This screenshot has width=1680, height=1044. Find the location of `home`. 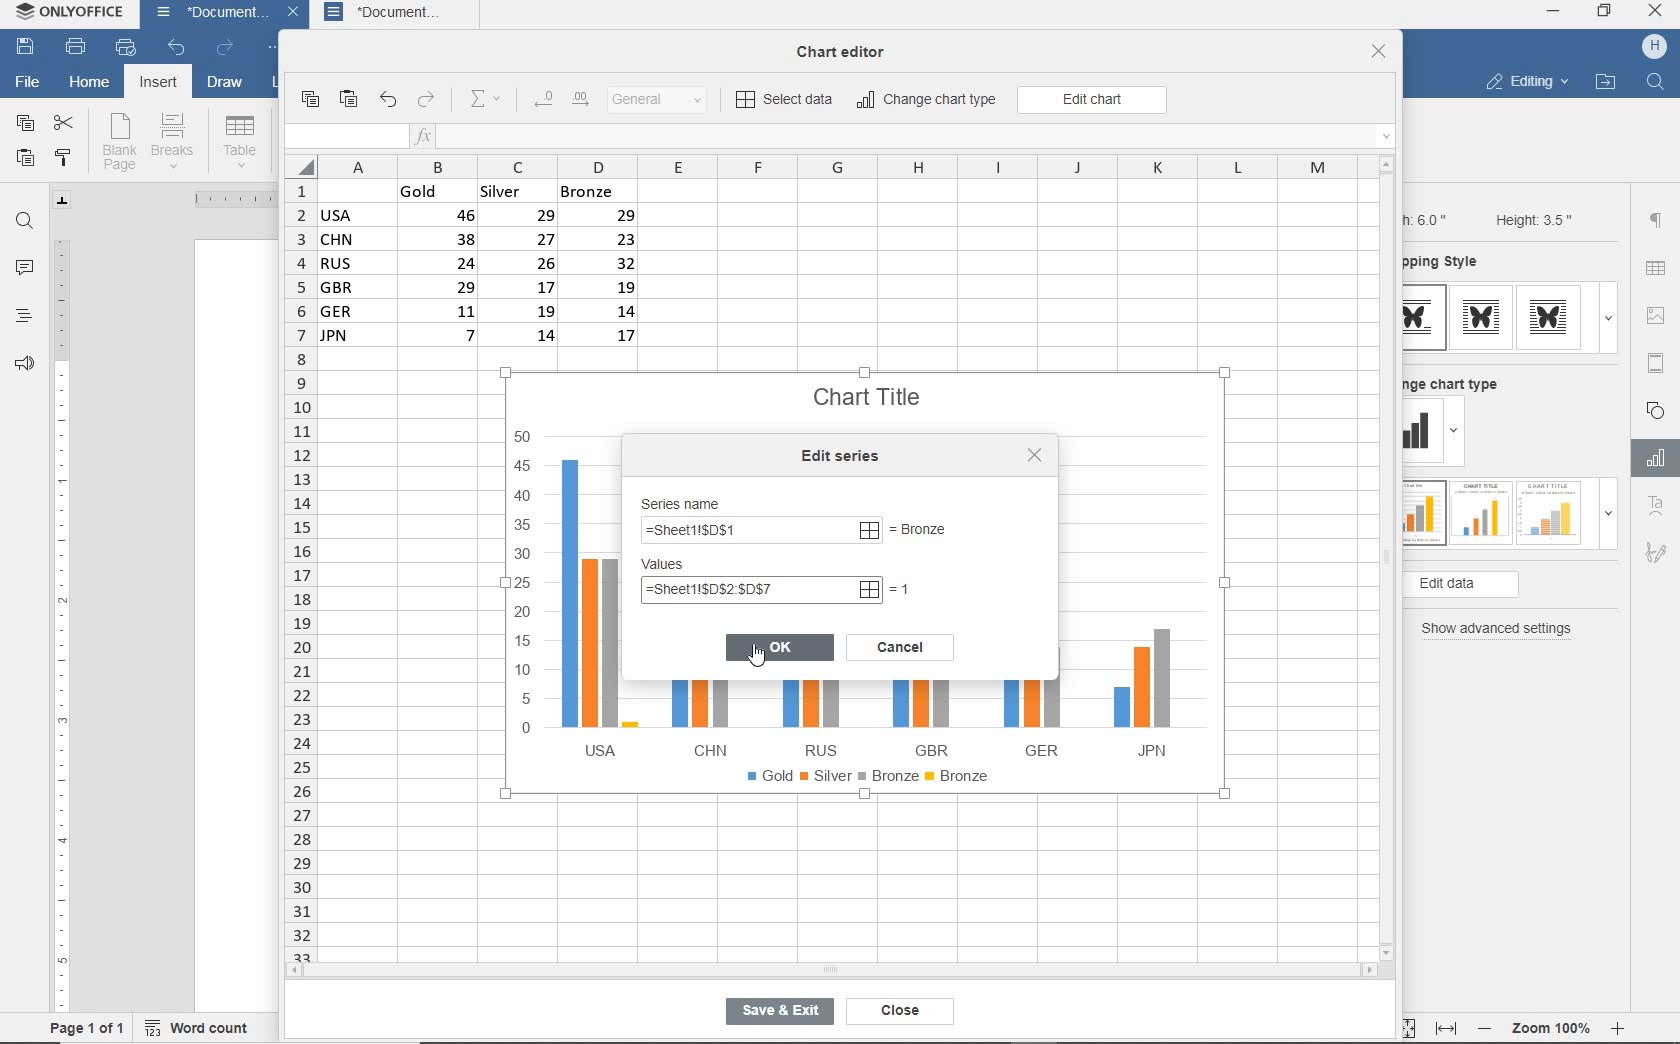

home is located at coordinates (89, 85).